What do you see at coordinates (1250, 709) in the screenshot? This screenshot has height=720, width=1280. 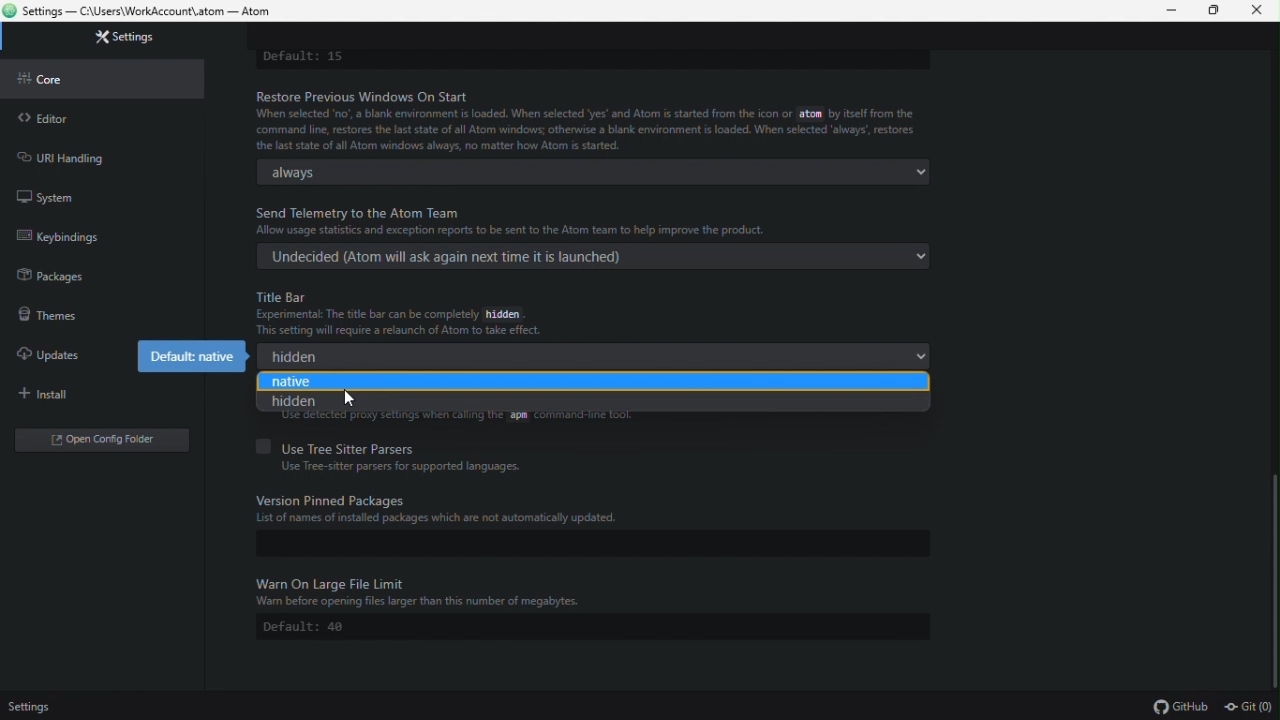 I see `git` at bounding box center [1250, 709].